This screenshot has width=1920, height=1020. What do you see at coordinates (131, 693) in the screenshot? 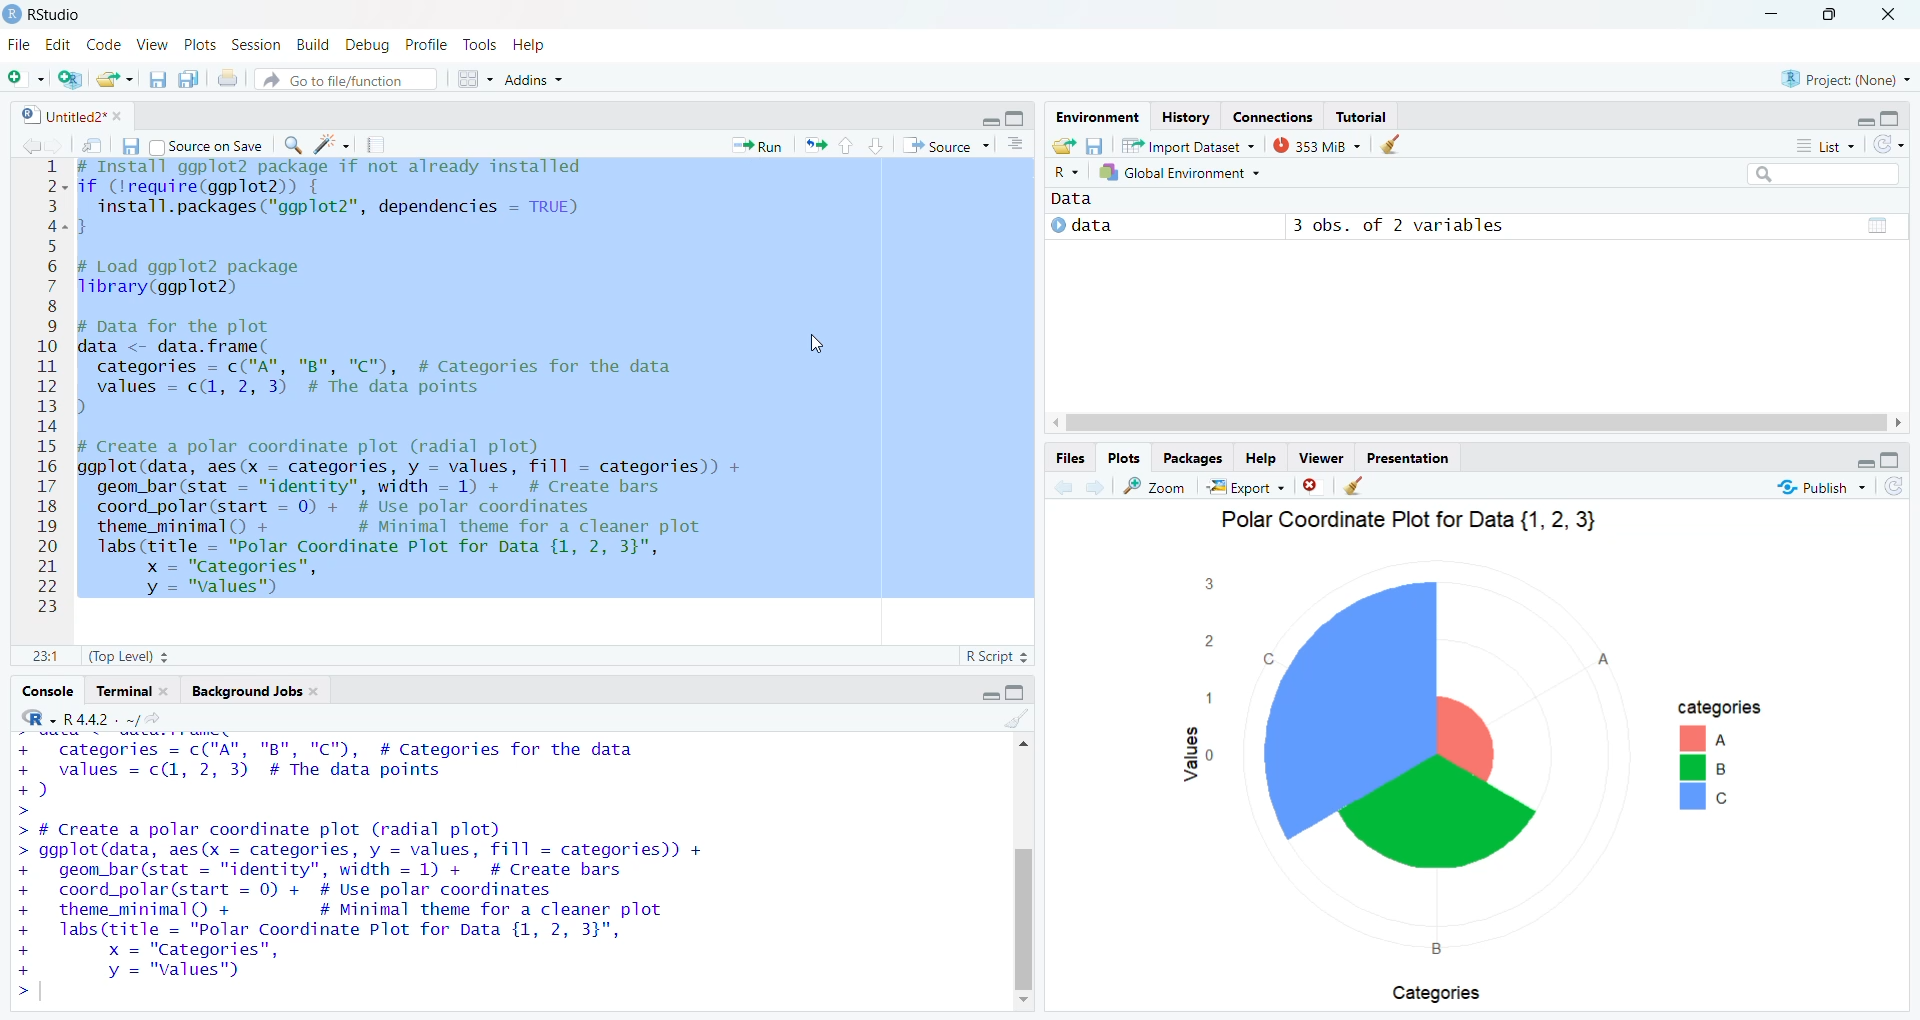
I see `Terminal` at bounding box center [131, 693].